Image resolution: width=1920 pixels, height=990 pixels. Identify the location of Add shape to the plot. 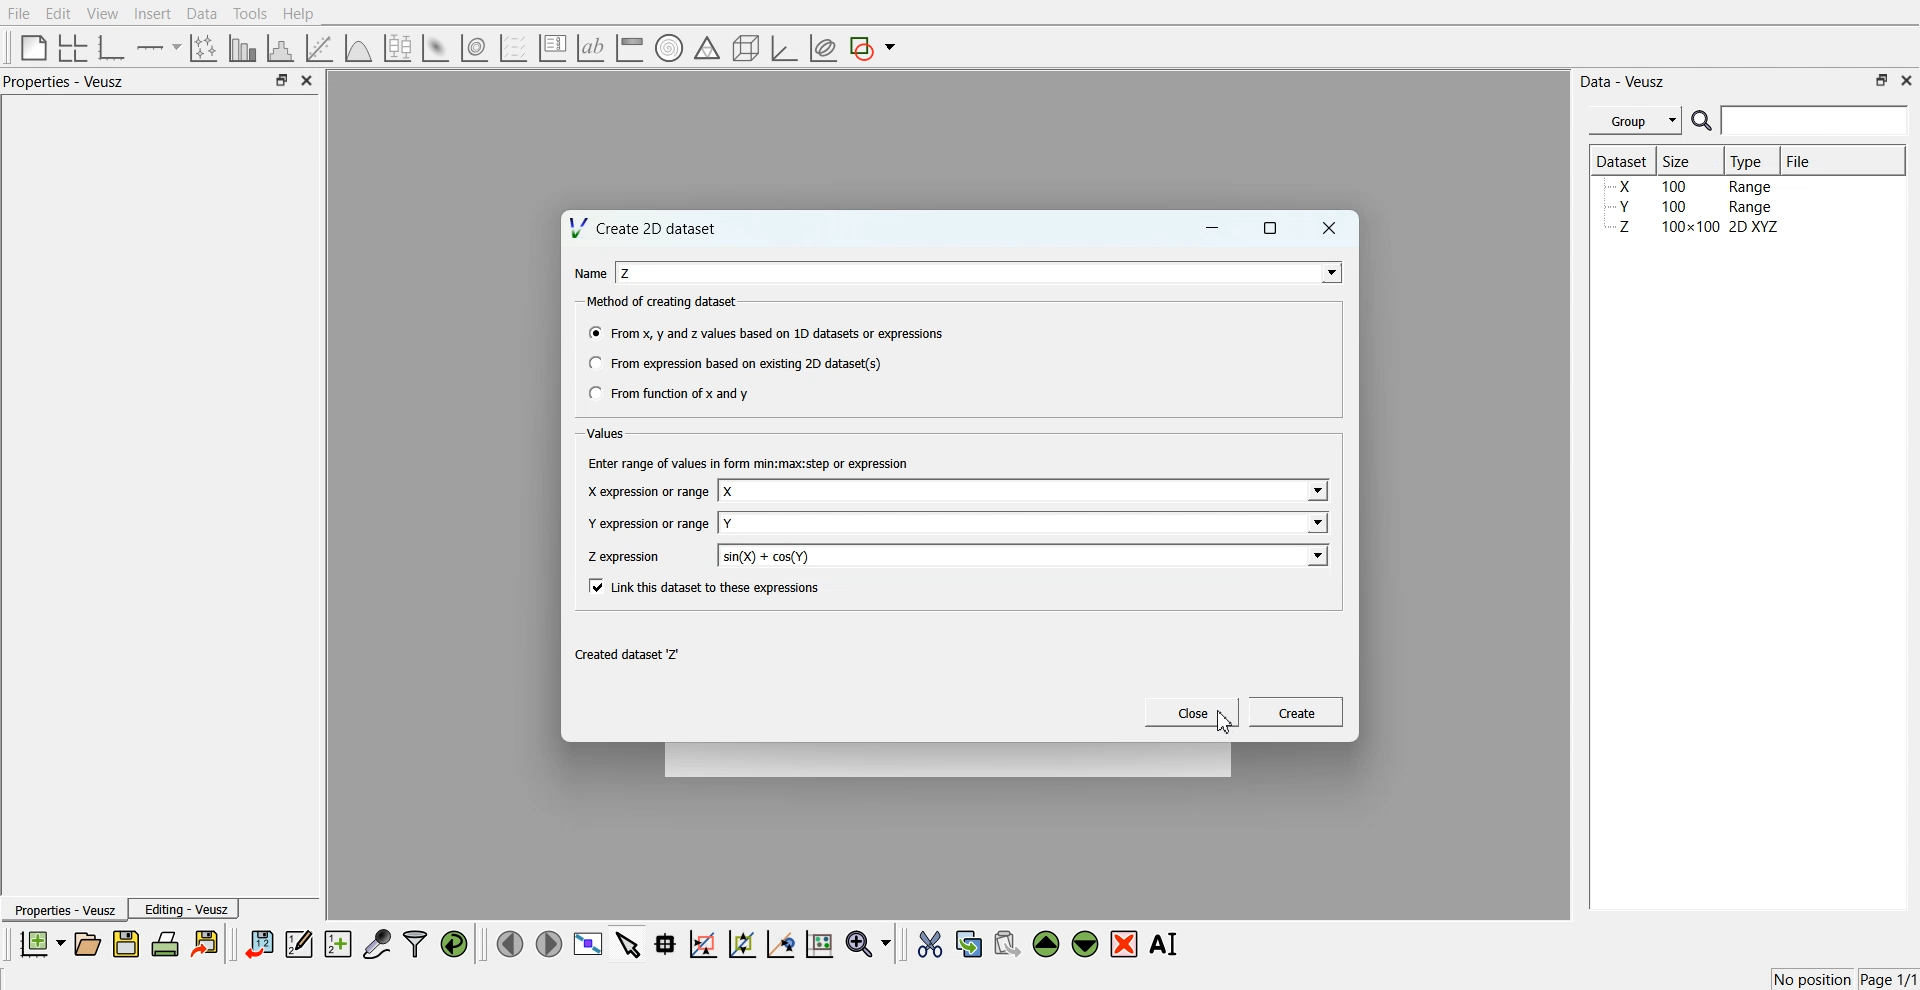
(872, 48).